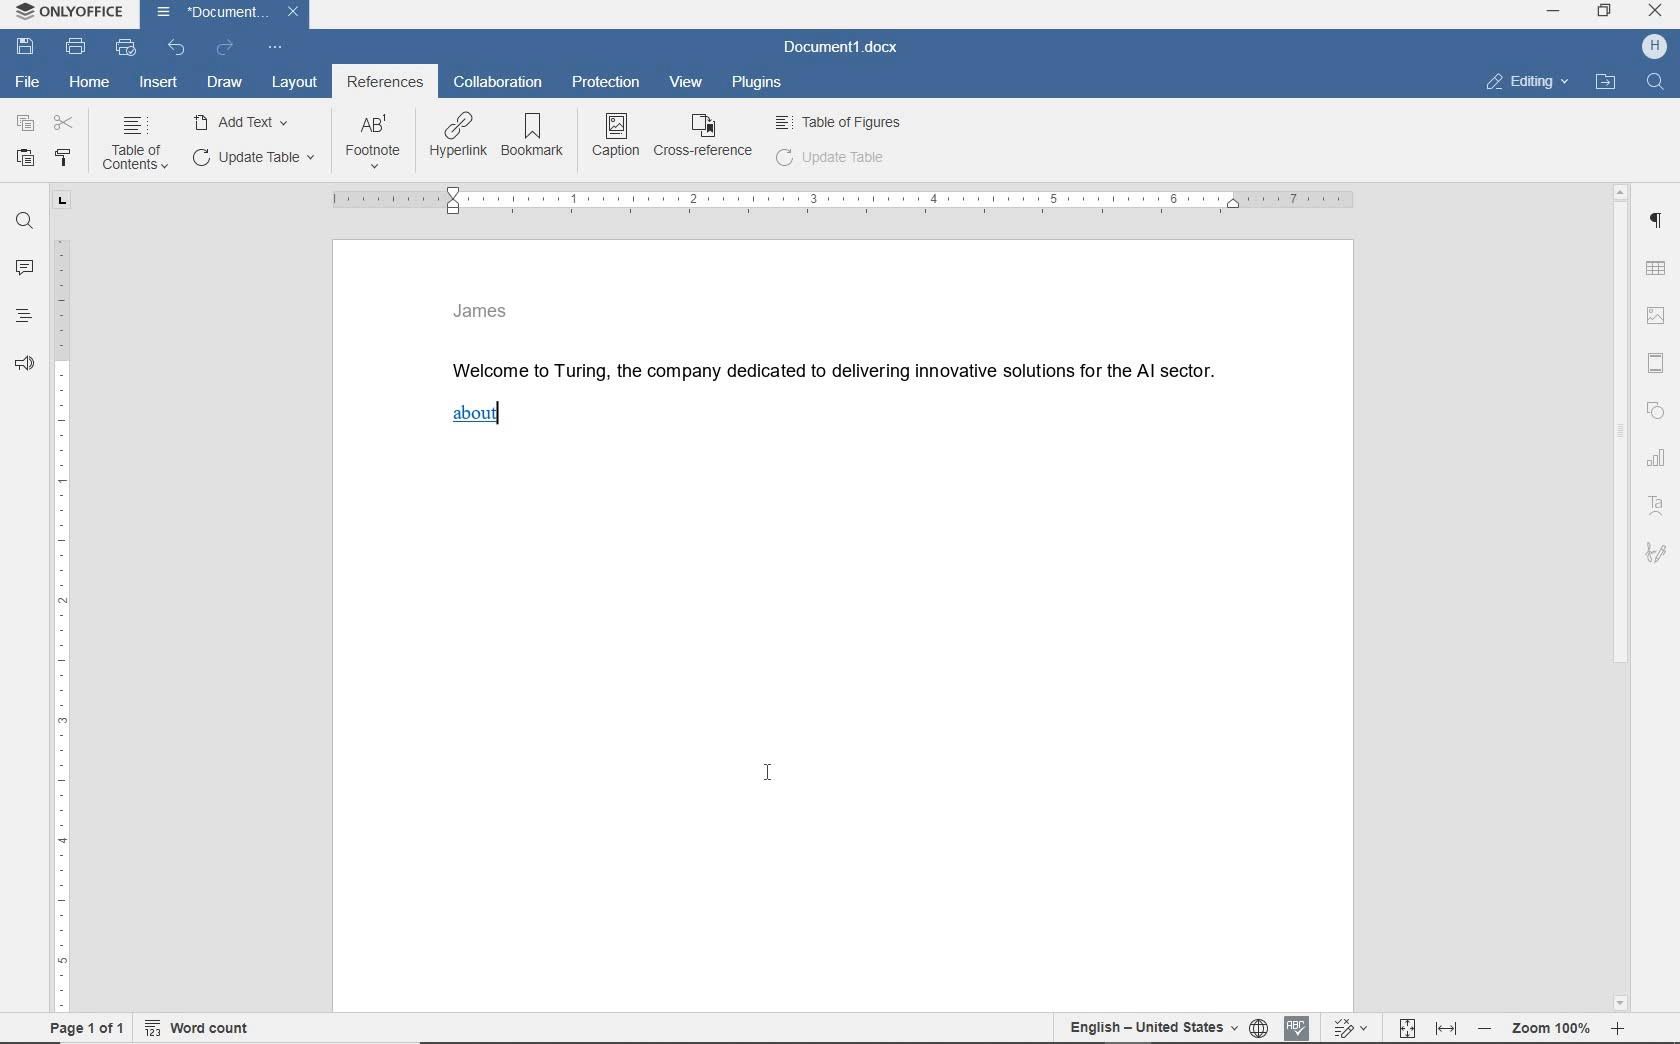  What do you see at coordinates (1661, 504) in the screenshot?
I see `Text art` at bounding box center [1661, 504].